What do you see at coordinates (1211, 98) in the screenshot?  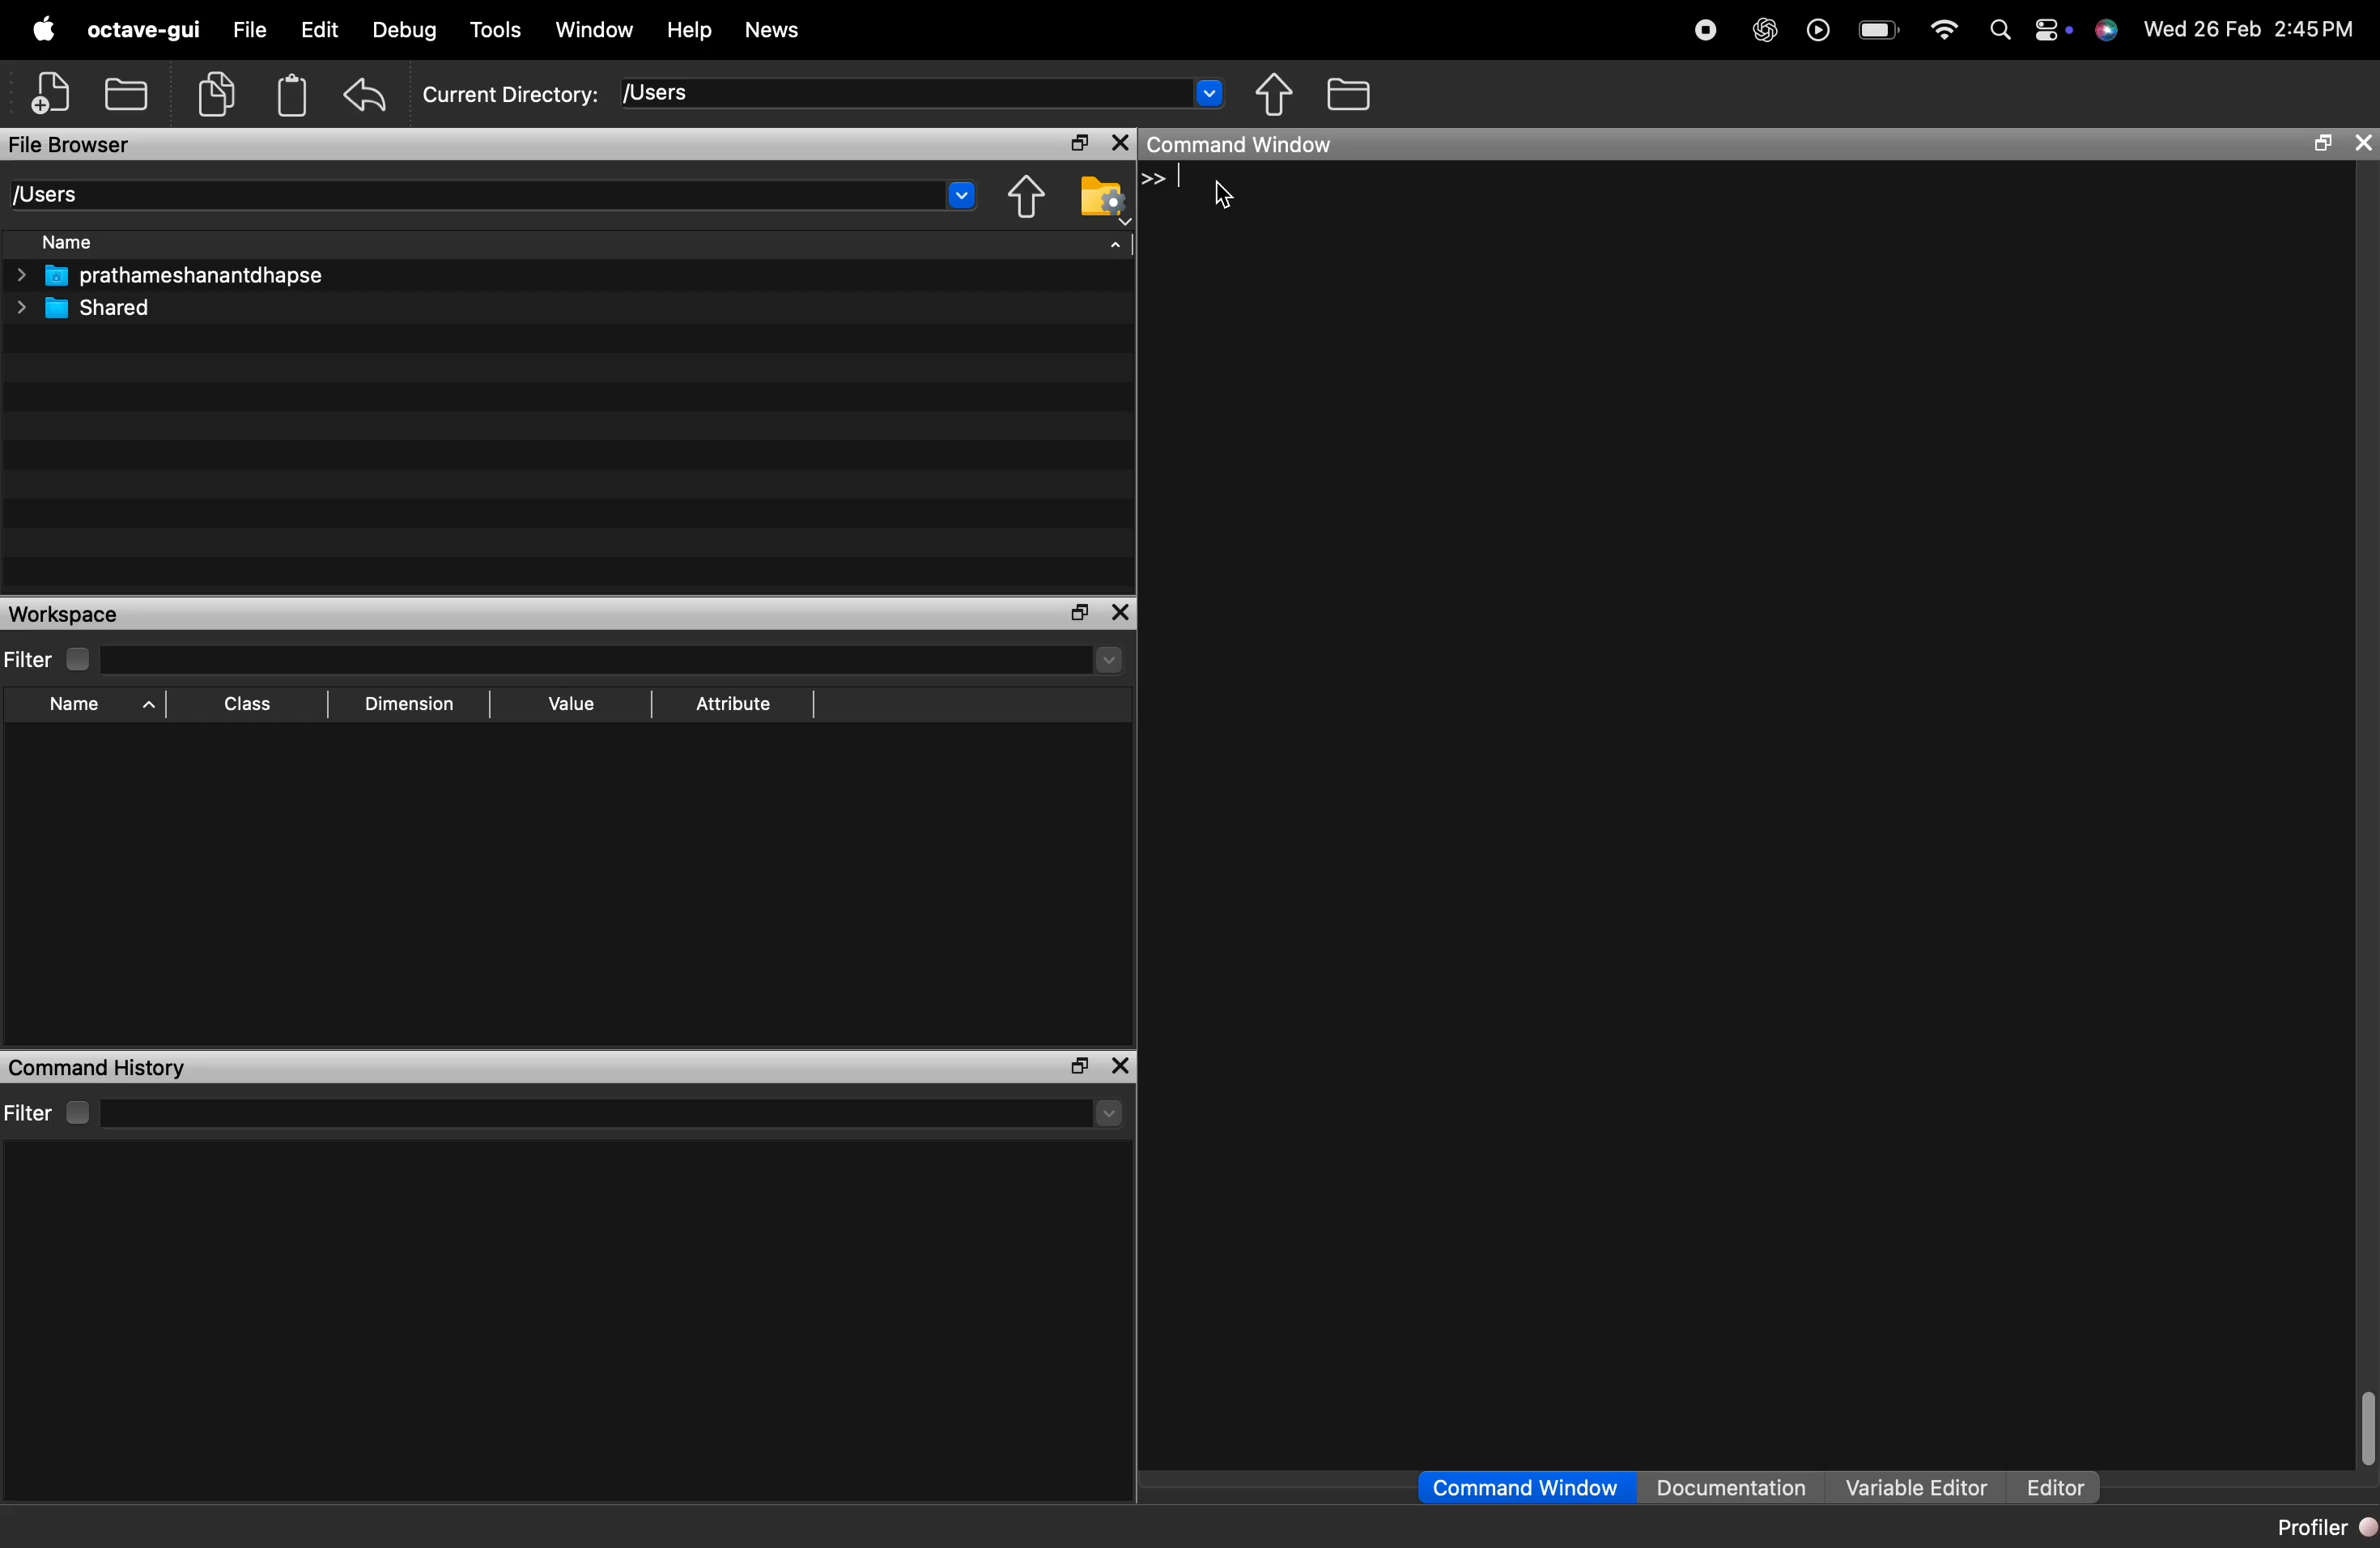 I see `dropdown` at bounding box center [1211, 98].